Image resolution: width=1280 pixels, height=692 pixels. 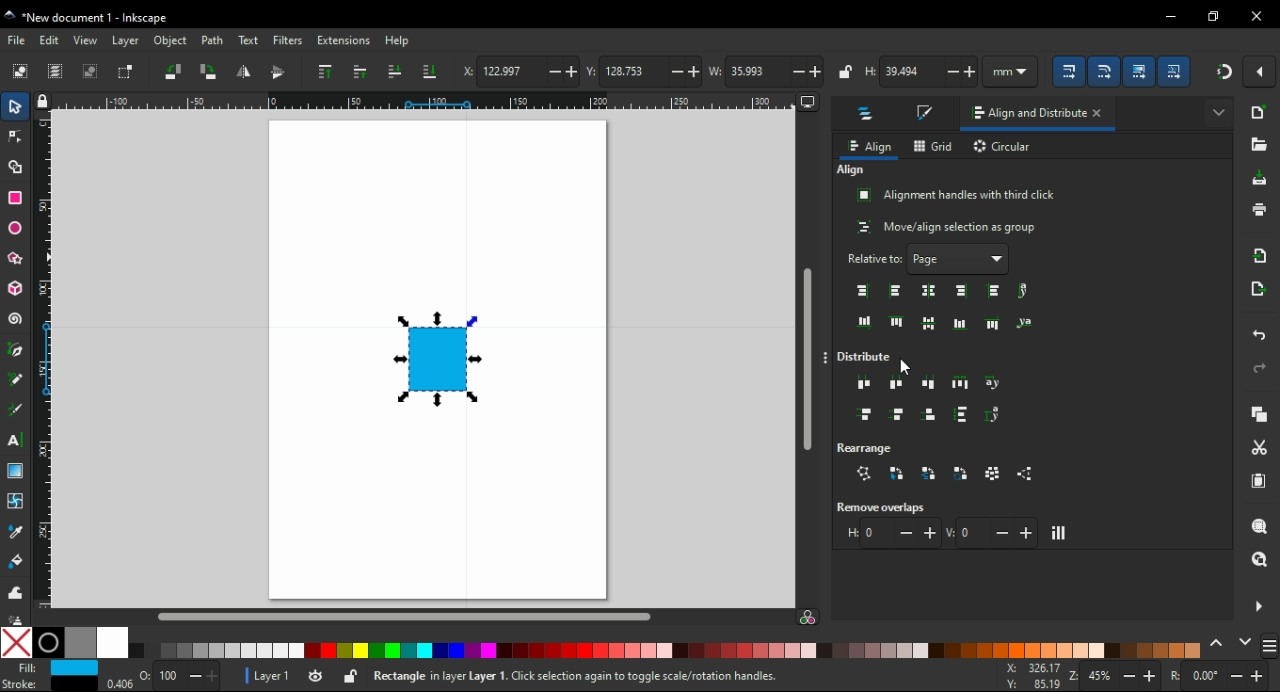 I want to click on align to top edges, so click(x=897, y=321).